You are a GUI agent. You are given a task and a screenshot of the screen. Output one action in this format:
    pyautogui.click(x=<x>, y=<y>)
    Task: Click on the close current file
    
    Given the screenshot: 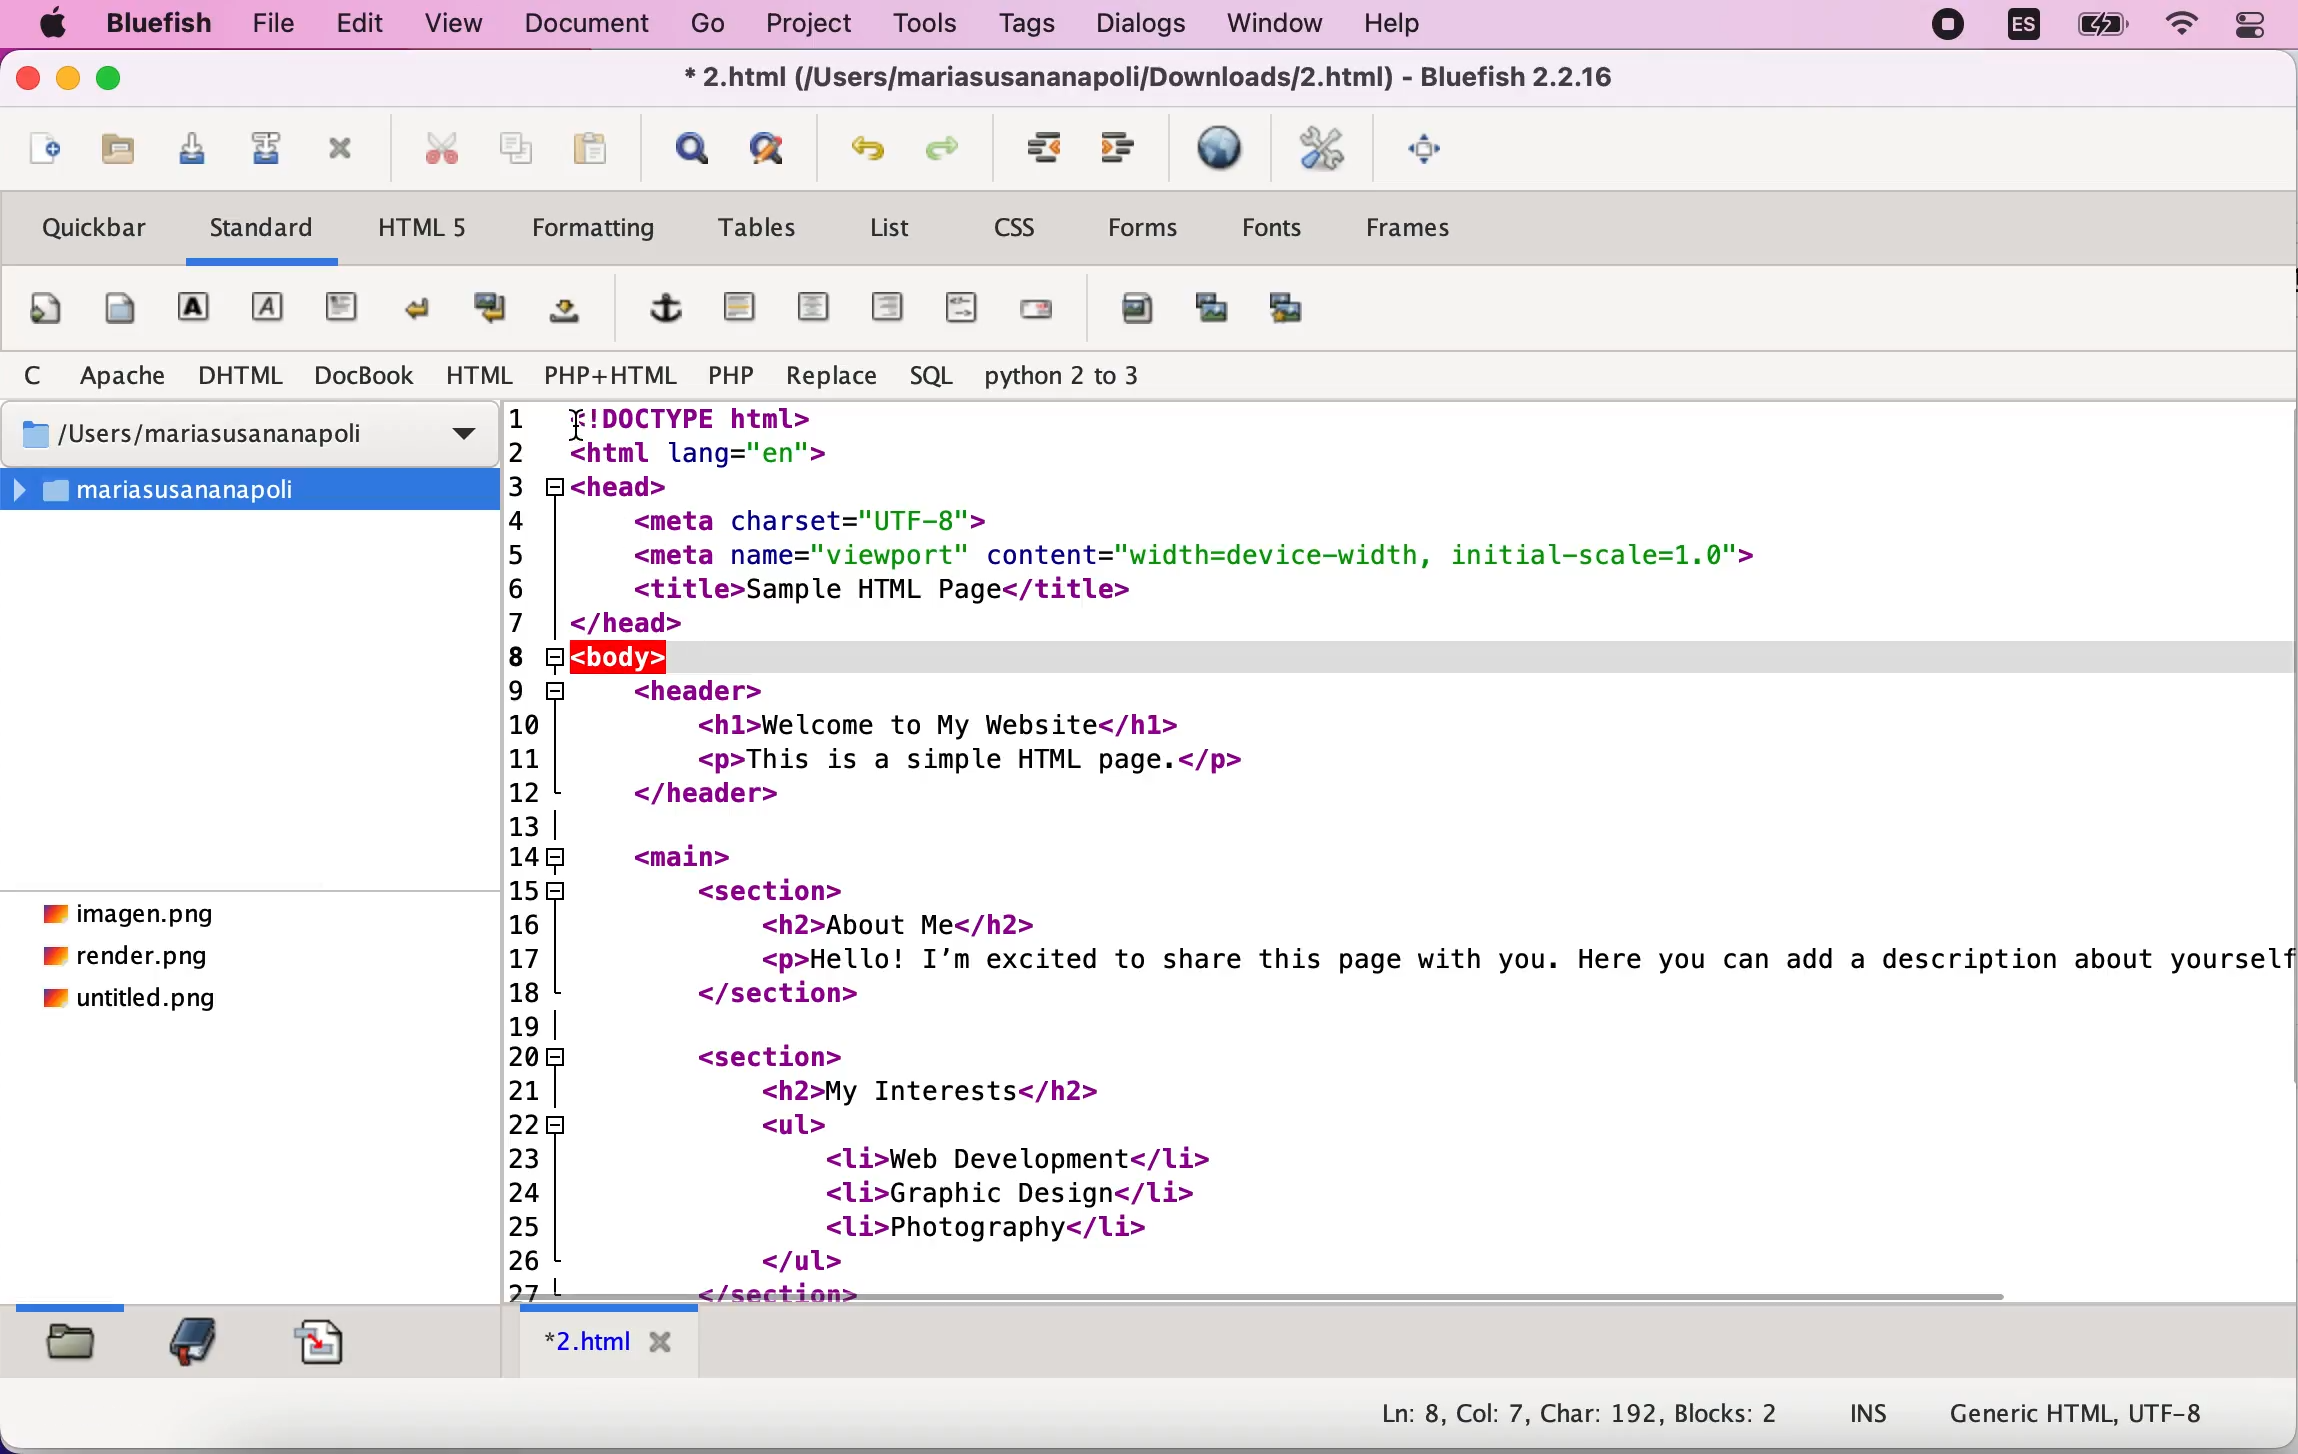 What is the action you would take?
    pyautogui.click(x=341, y=152)
    